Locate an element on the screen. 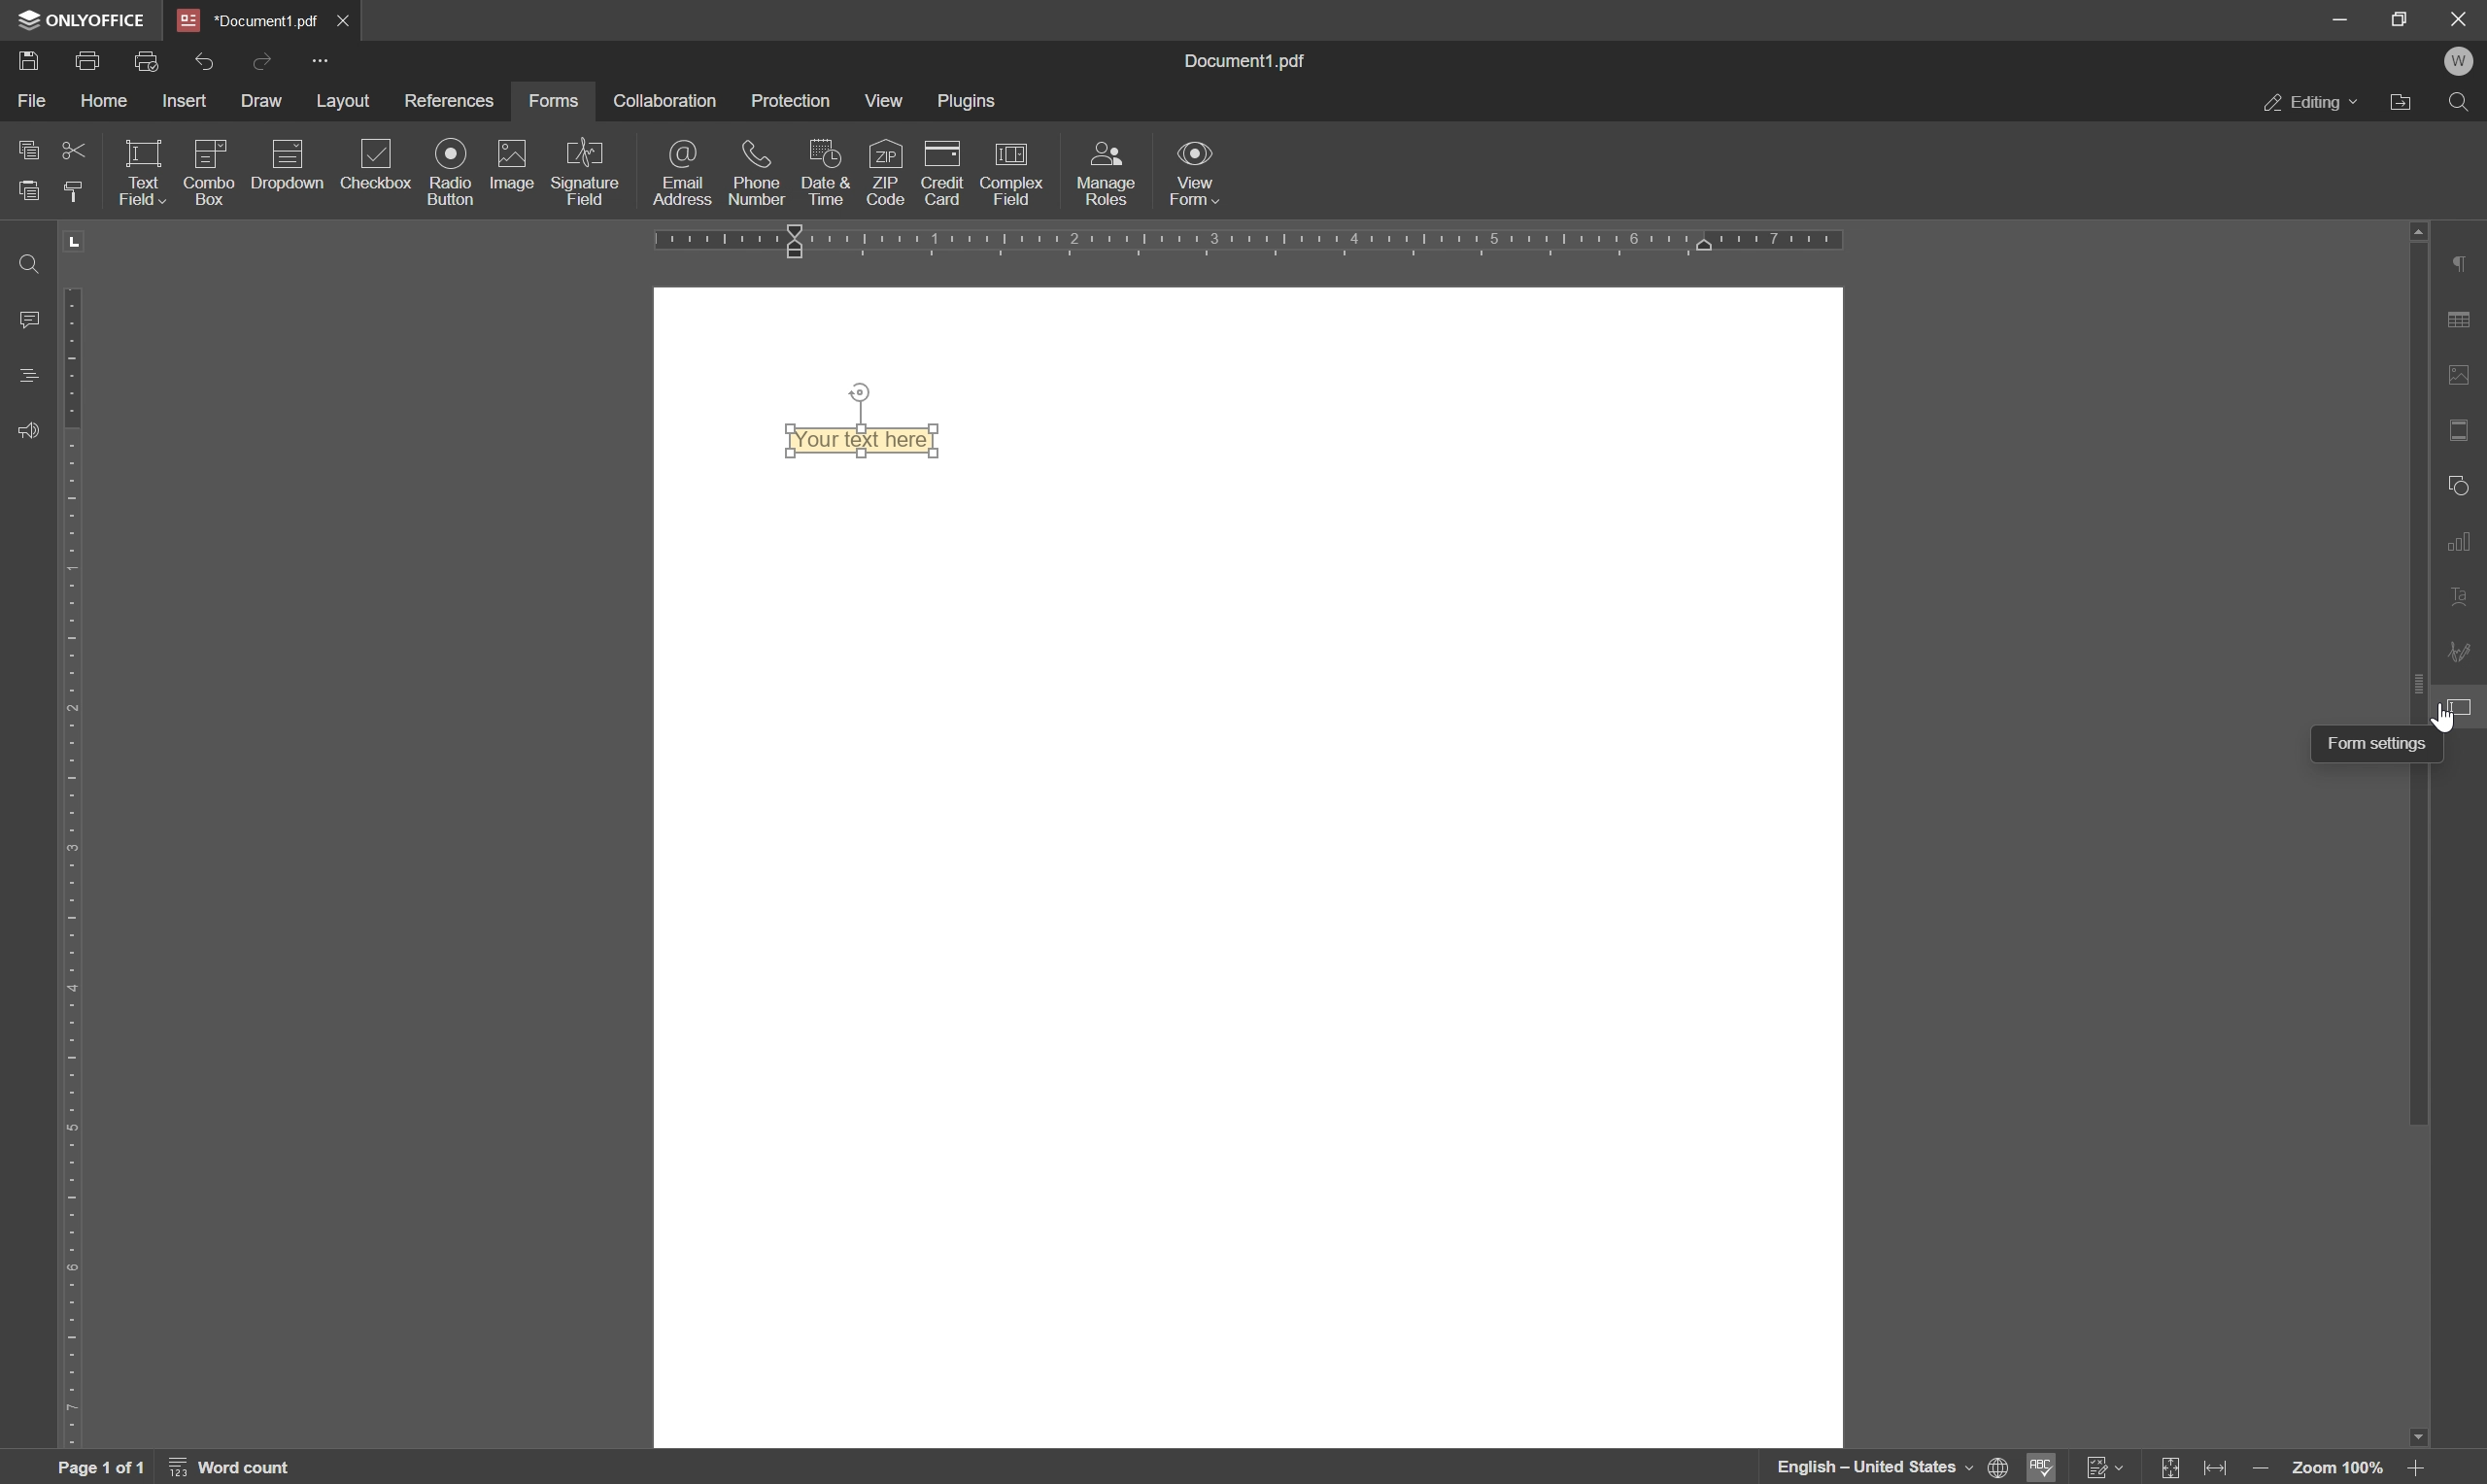 This screenshot has width=2487, height=1484. email address is located at coordinates (687, 175).